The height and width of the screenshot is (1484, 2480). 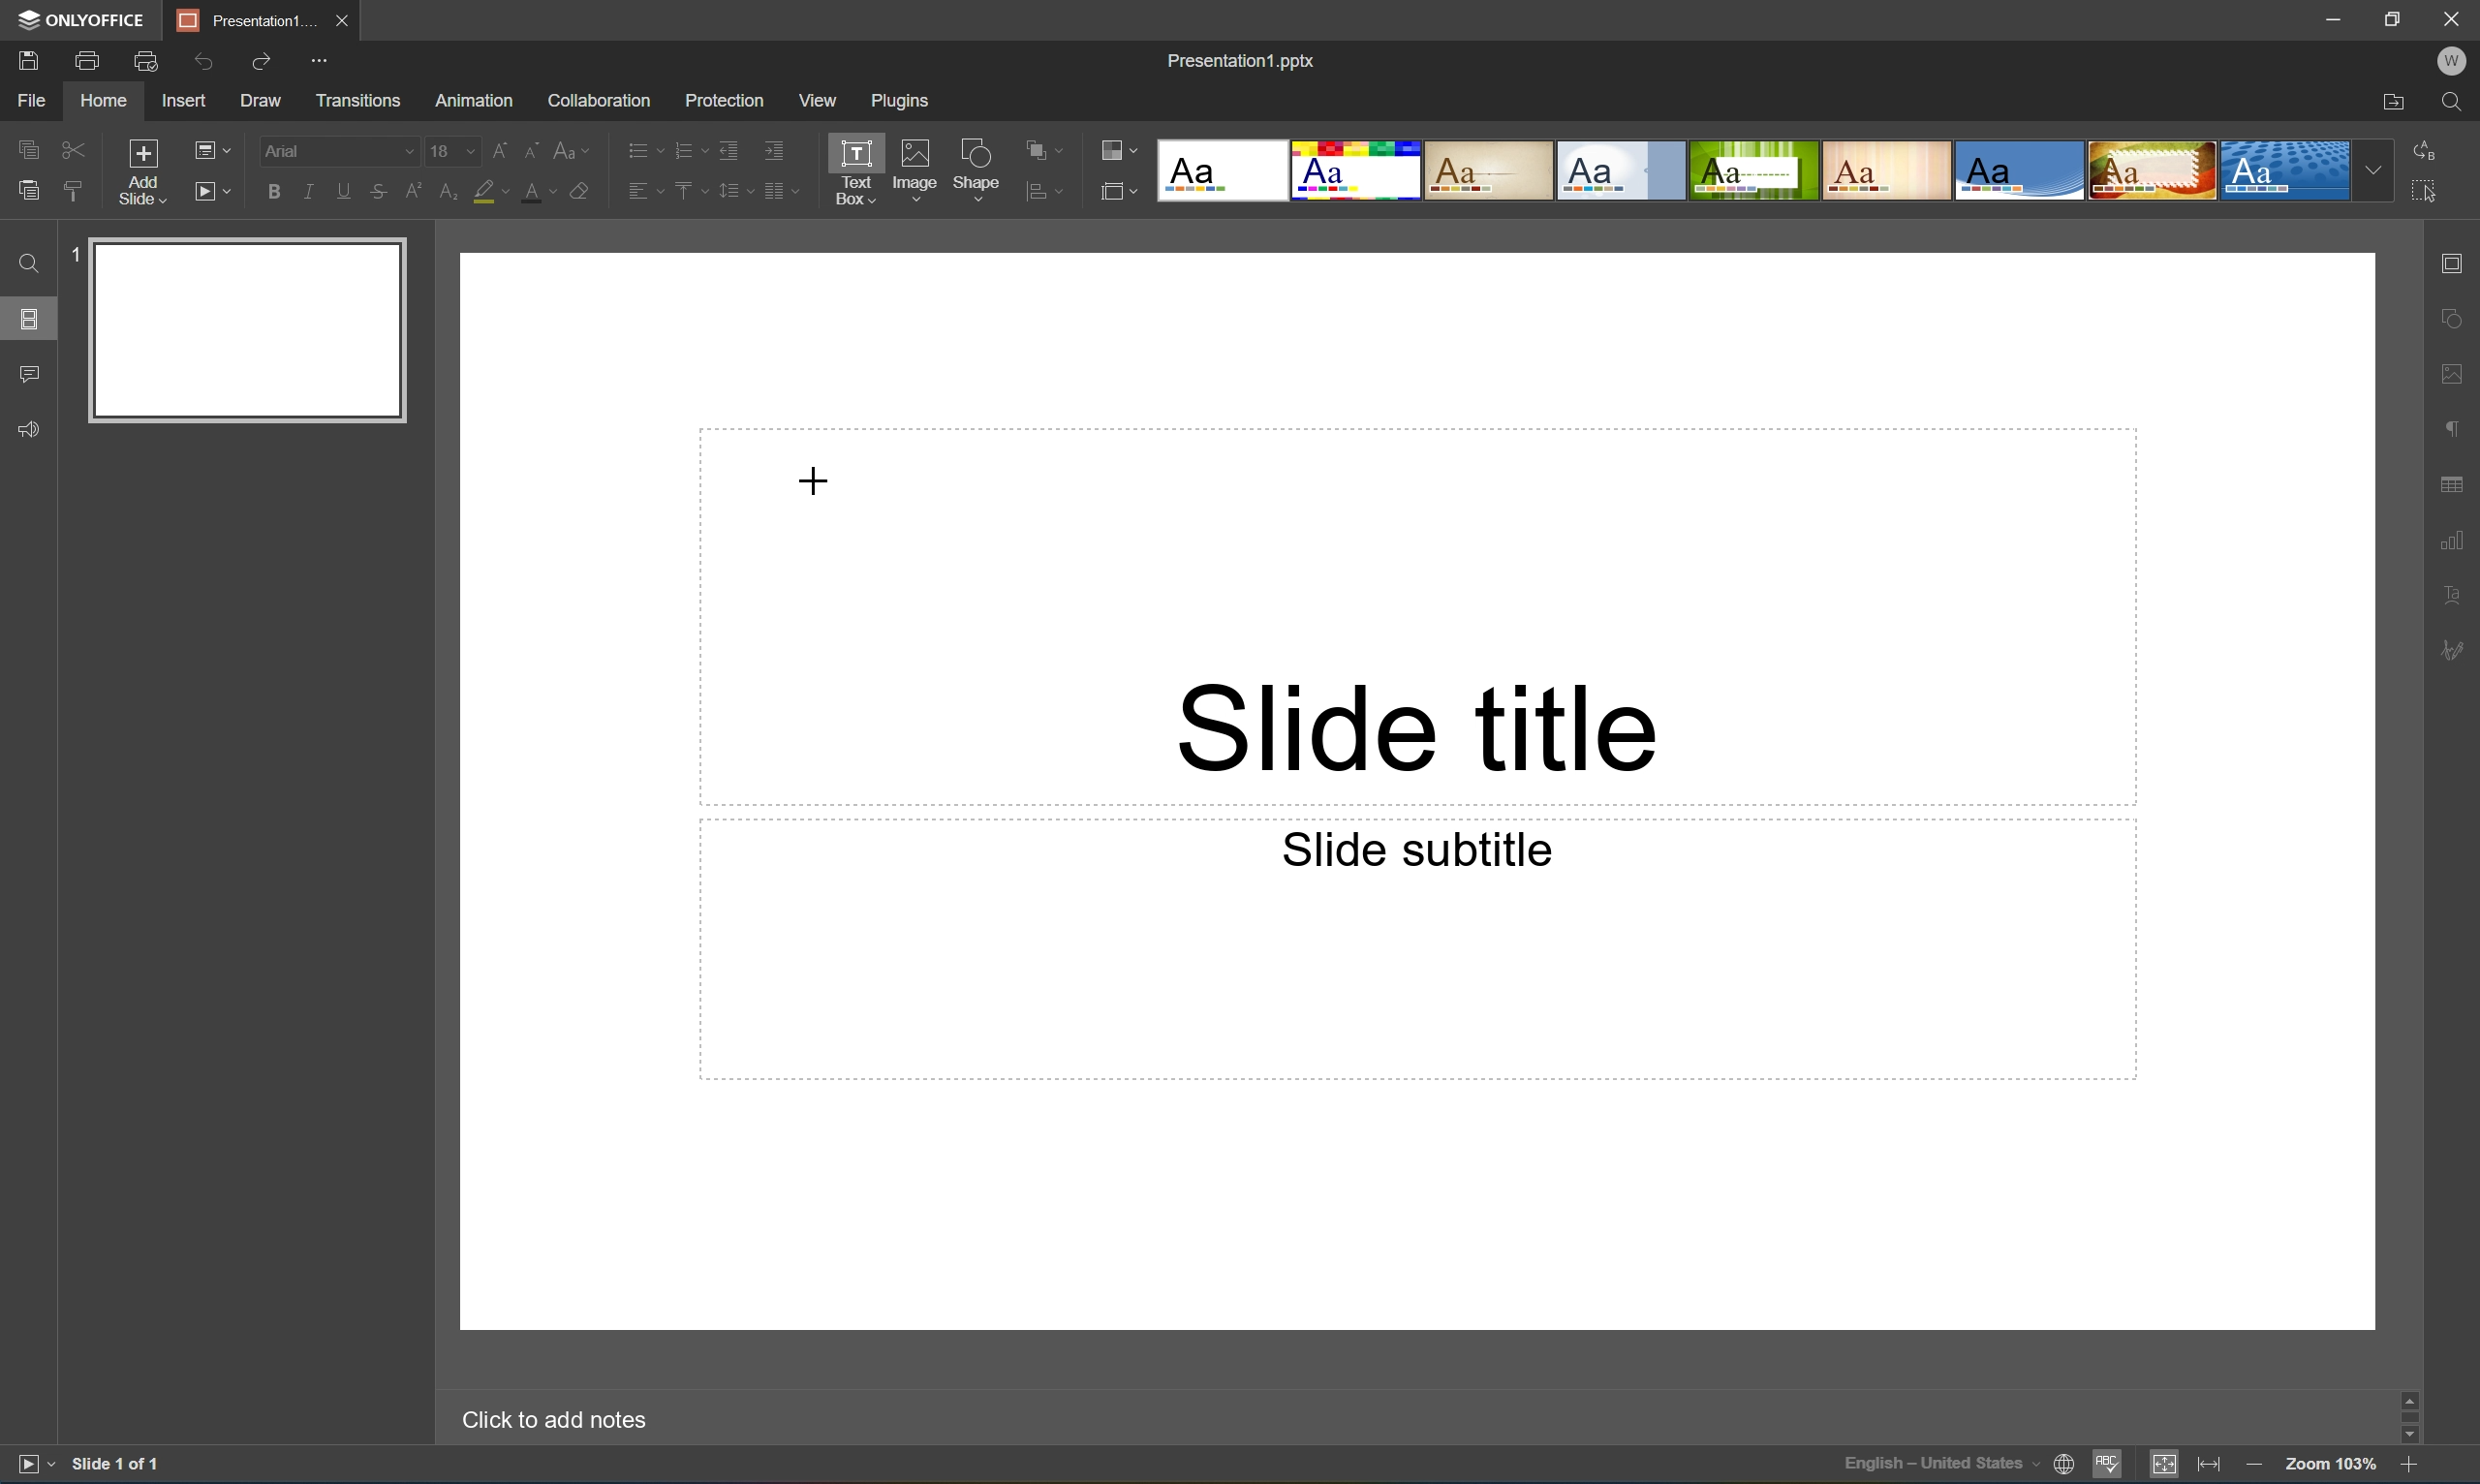 What do you see at coordinates (814, 480) in the screenshot?
I see `Cursor` at bounding box center [814, 480].